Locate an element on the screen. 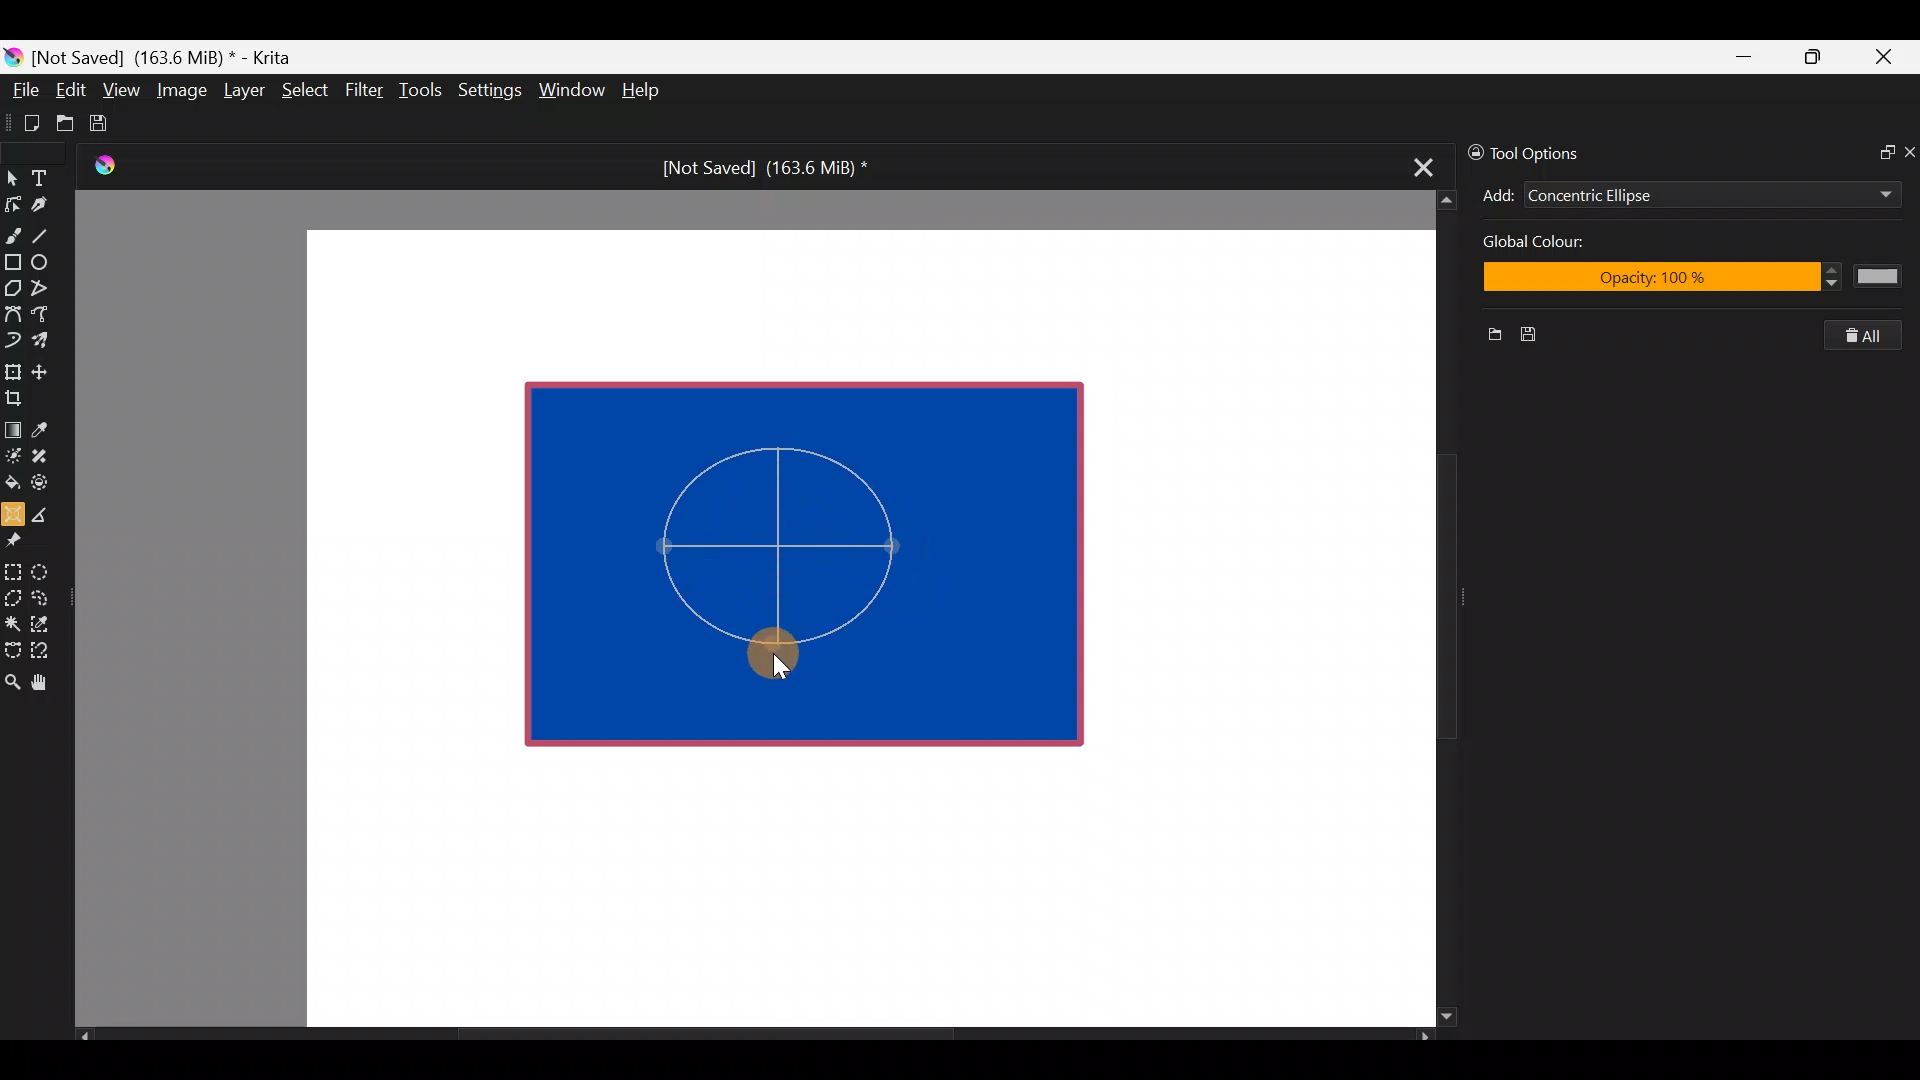  Close tab is located at coordinates (1417, 164).